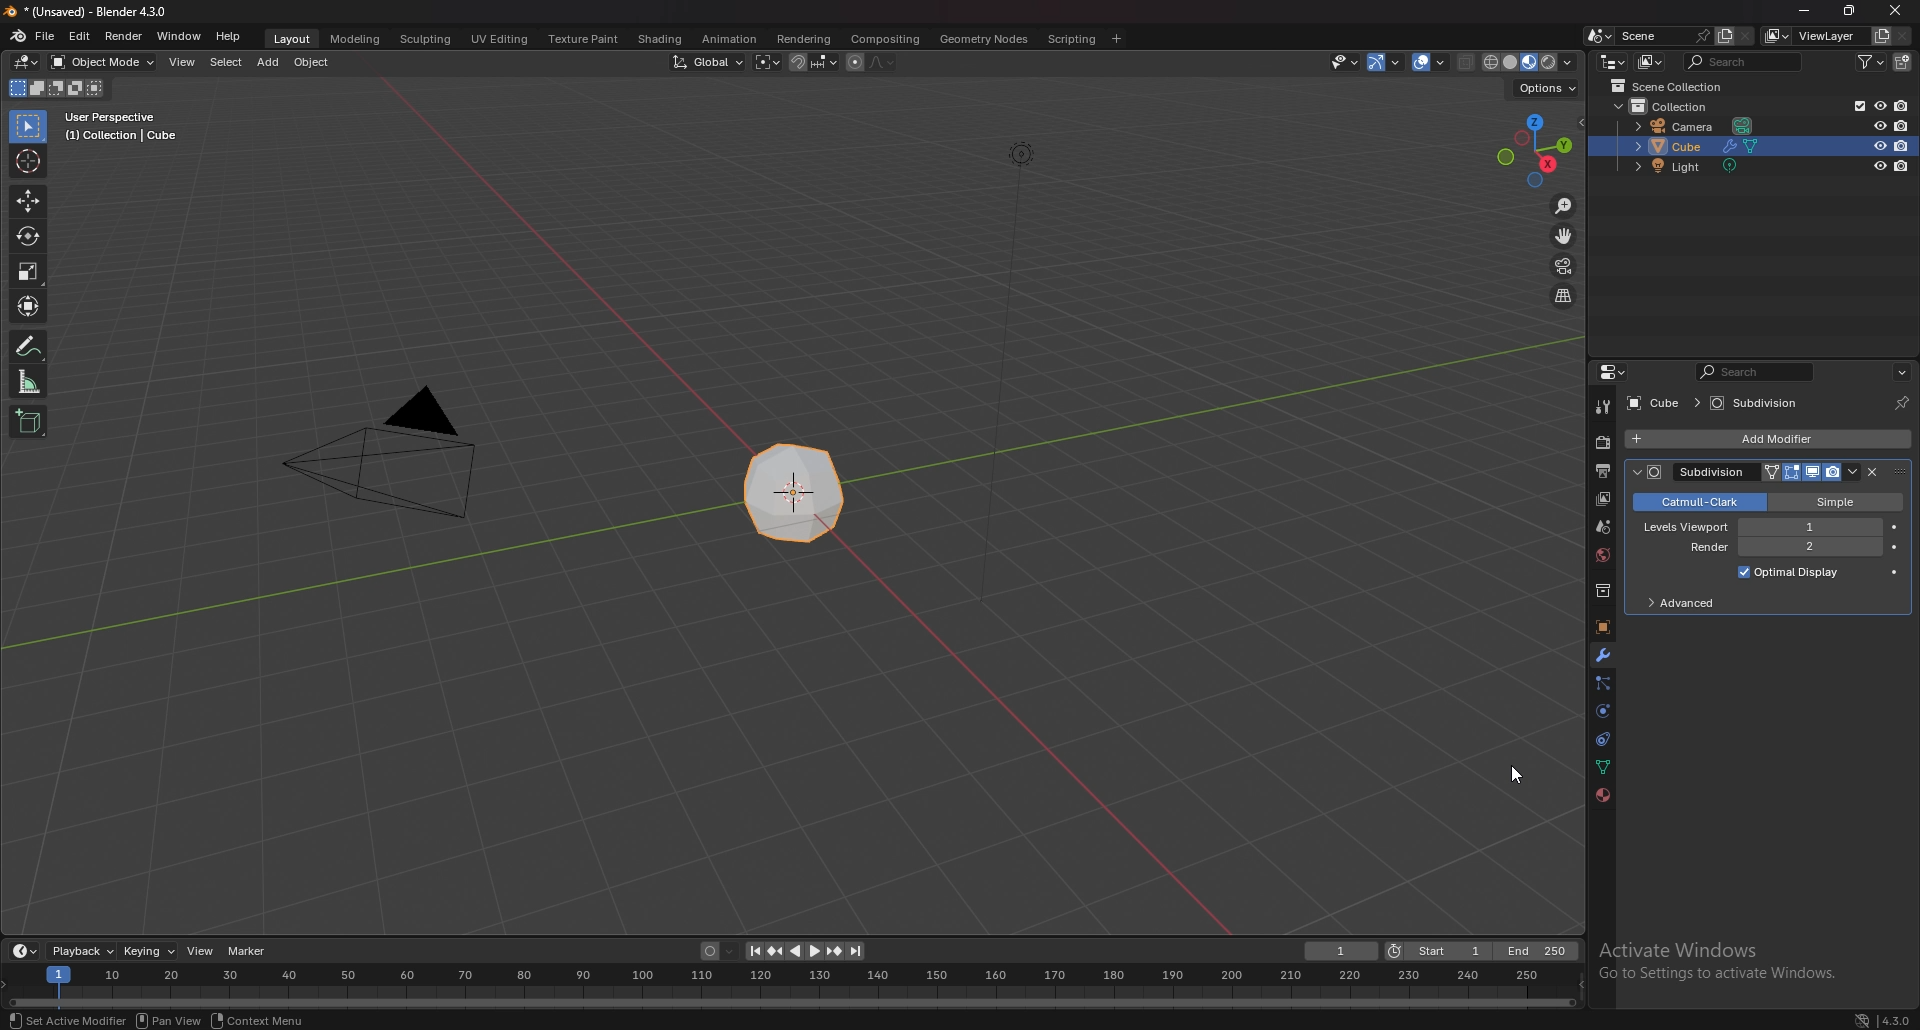  What do you see at coordinates (1603, 408) in the screenshot?
I see `tool` at bounding box center [1603, 408].